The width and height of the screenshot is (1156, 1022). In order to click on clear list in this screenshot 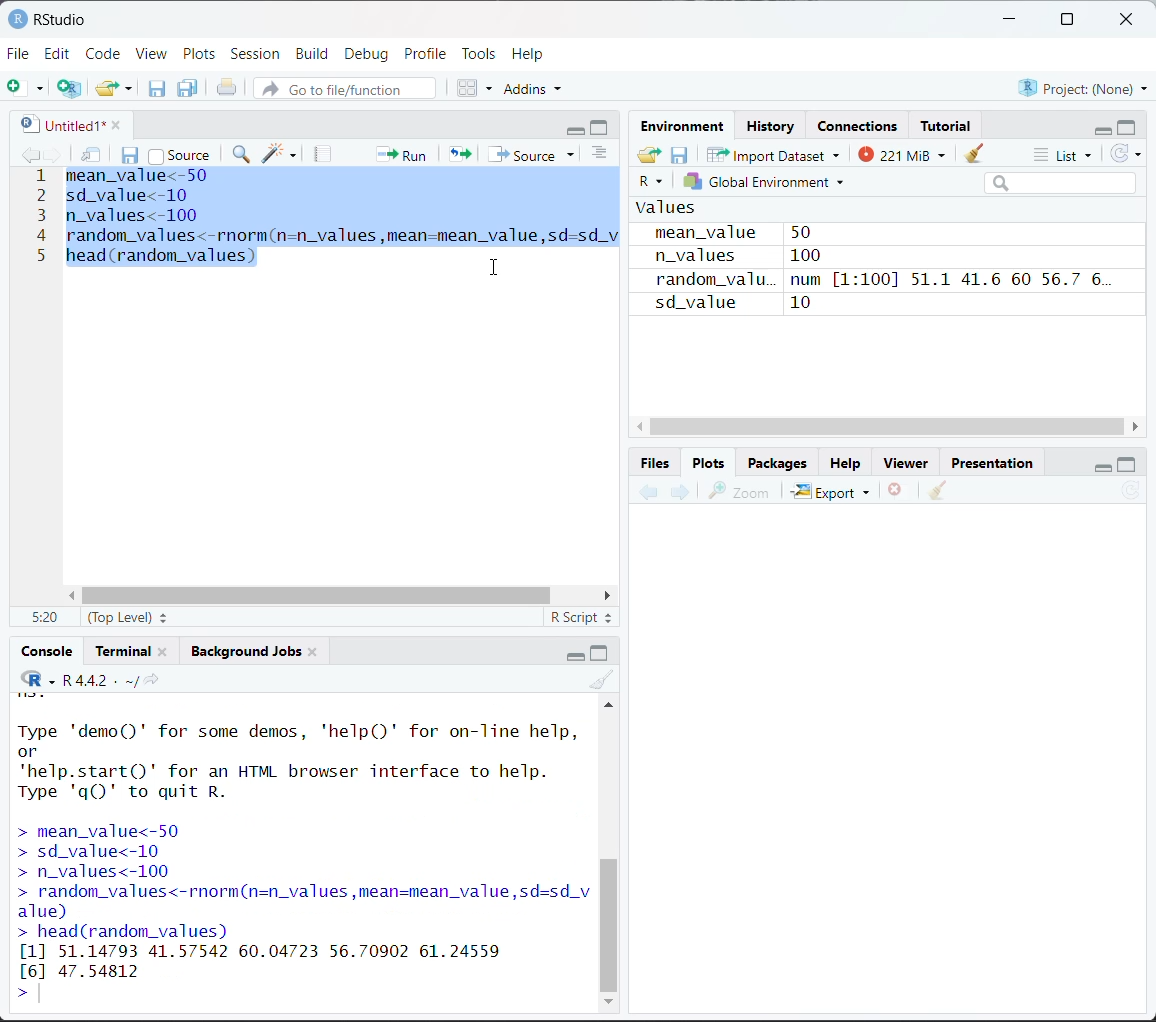, I will do `click(131, 88)`.